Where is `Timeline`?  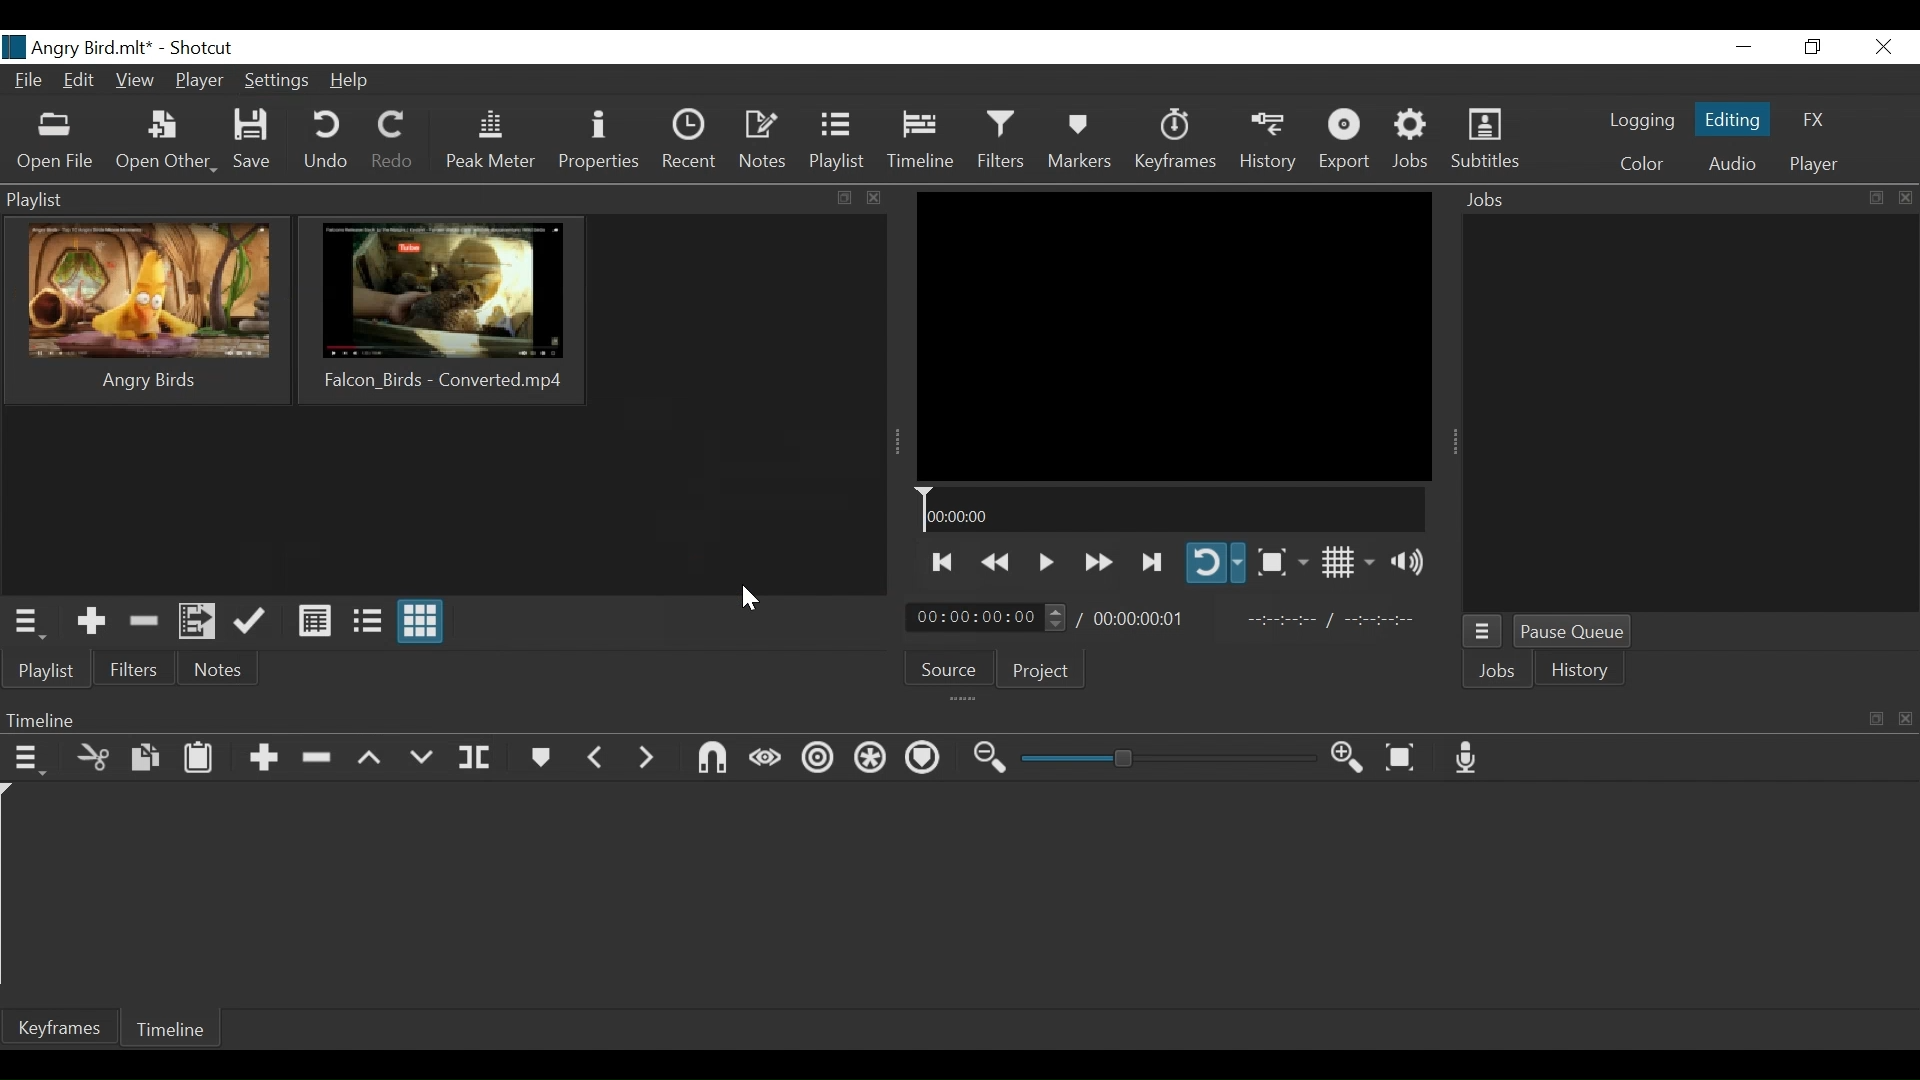
Timeline is located at coordinates (1174, 509).